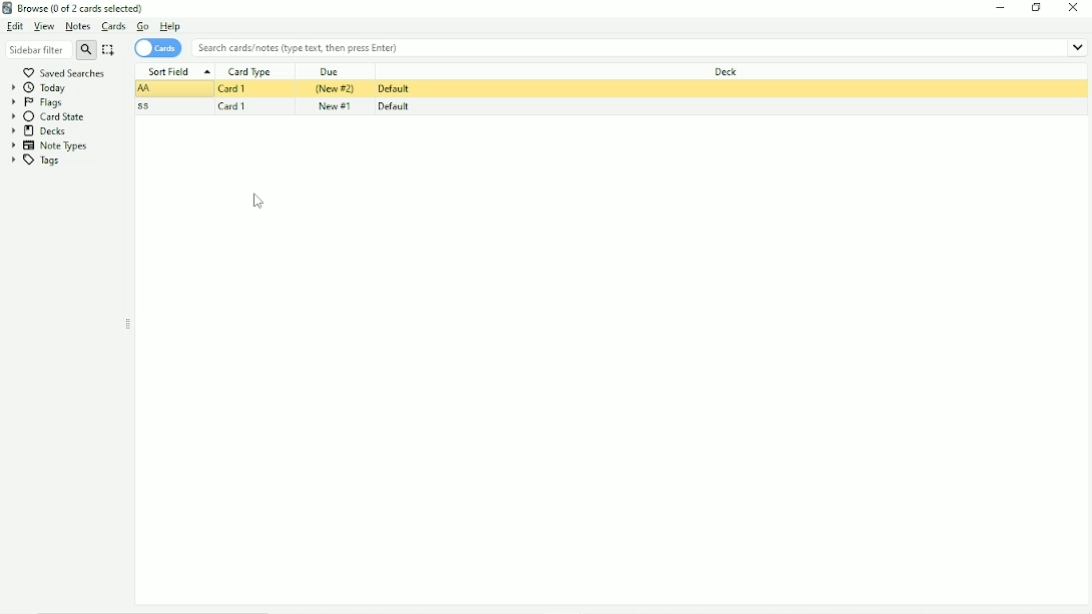 Image resolution: width=1092 pixels, height=614 pixels. Describe the element at coordinates (49, 145) in the screenshot. I see `Note Types` at that location.